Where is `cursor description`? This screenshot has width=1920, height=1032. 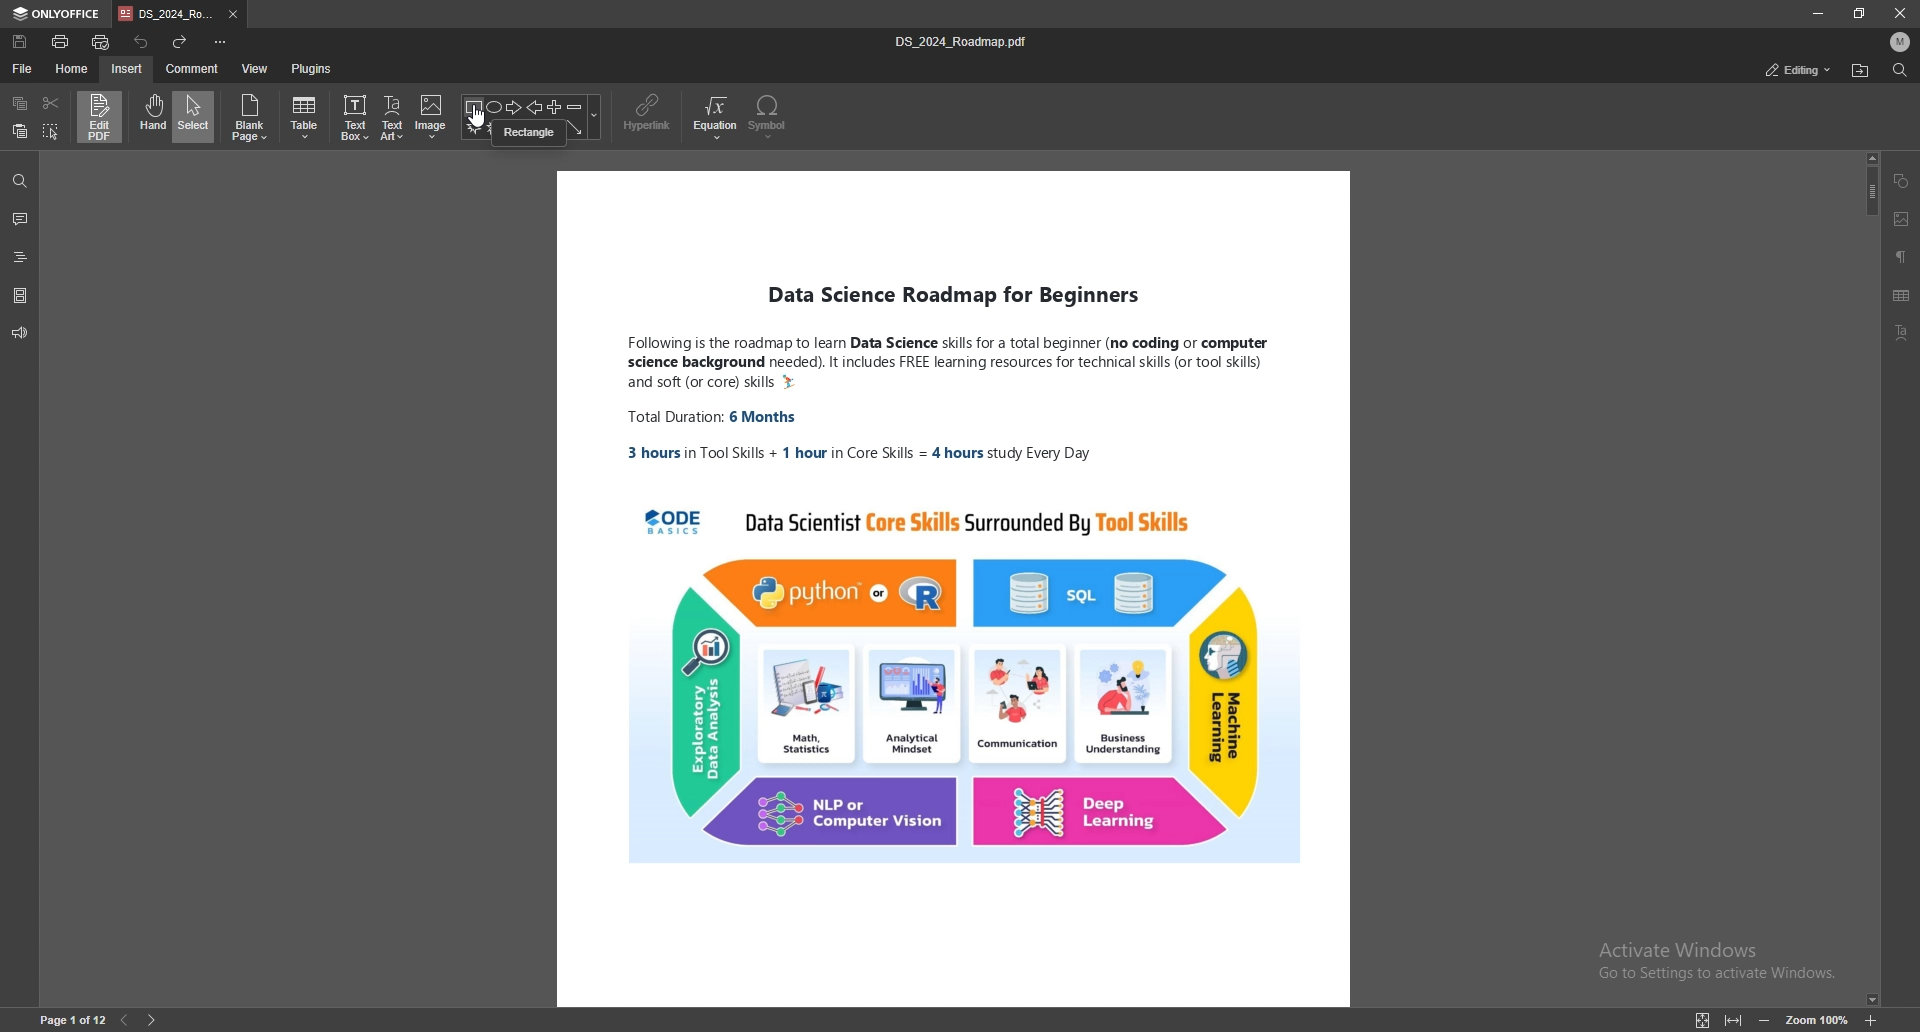 cursor description is located at coordinates (530, 132).